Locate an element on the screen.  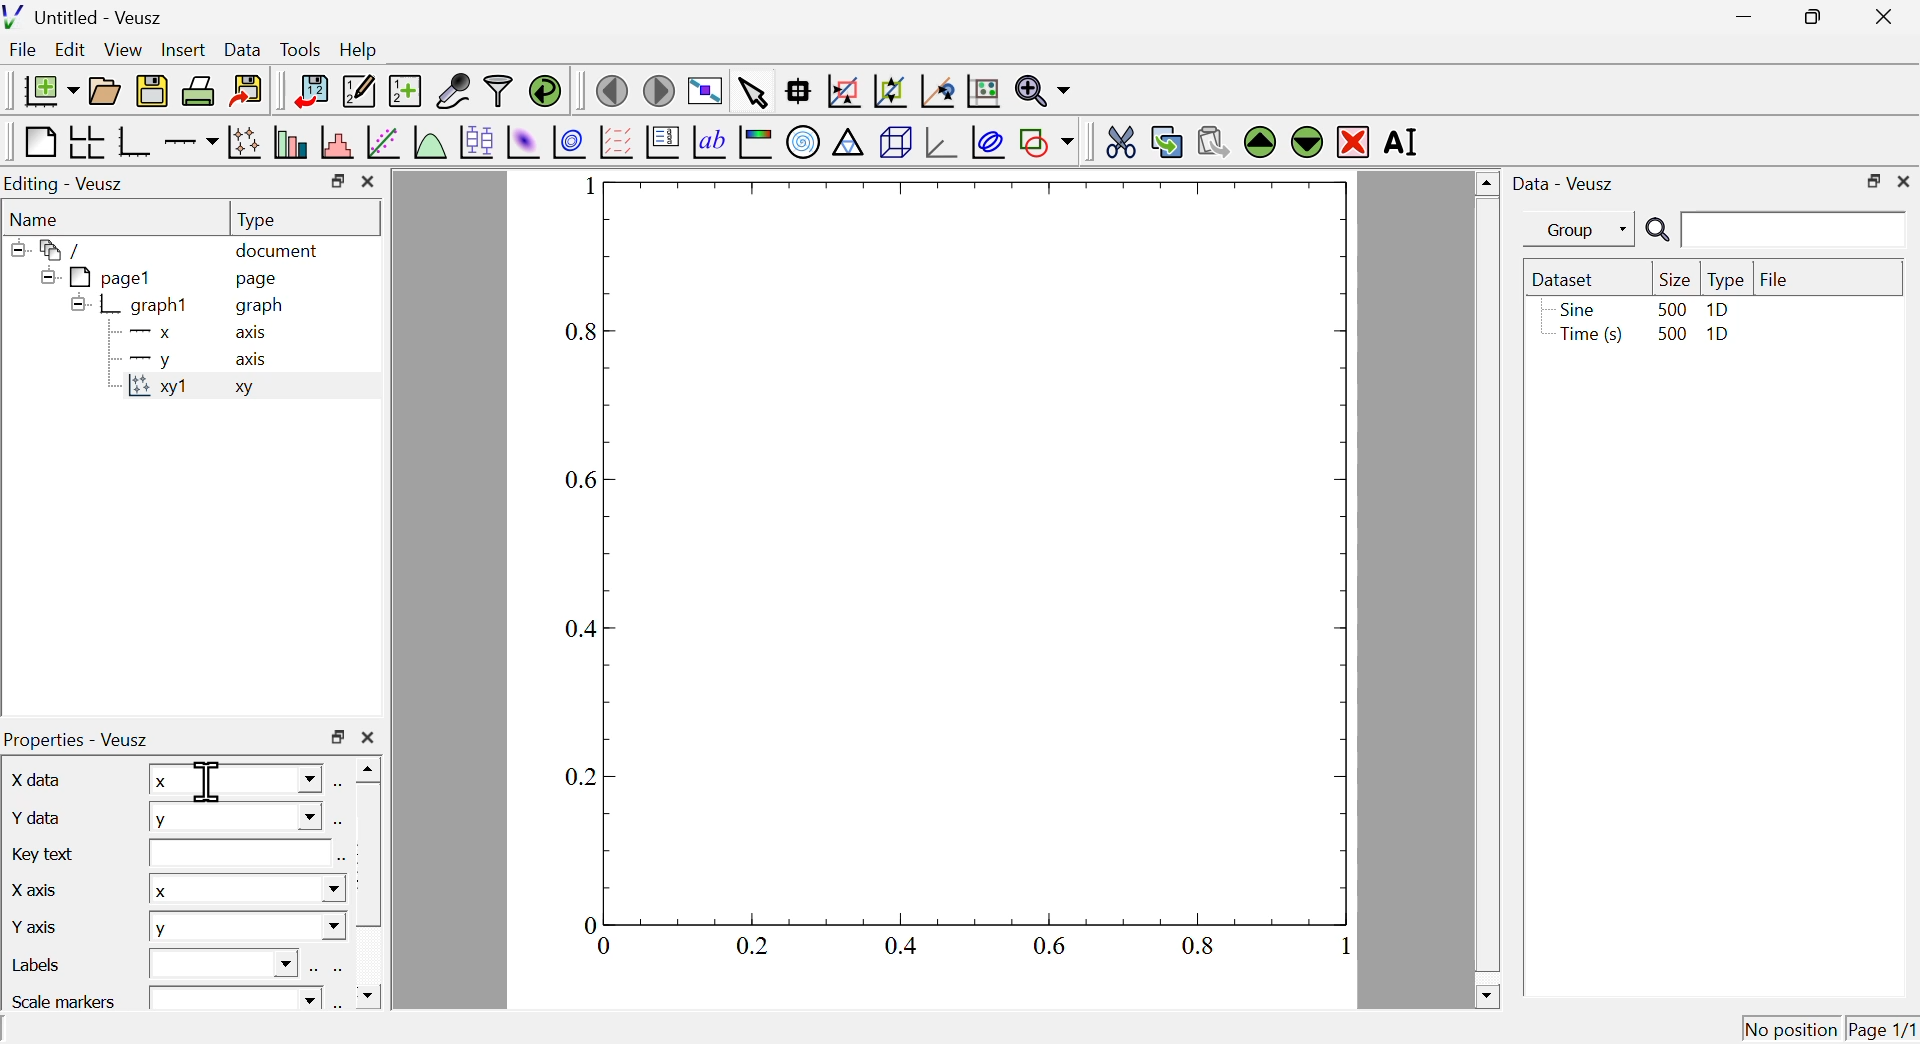
cursor is located at coordinates (207, 780).